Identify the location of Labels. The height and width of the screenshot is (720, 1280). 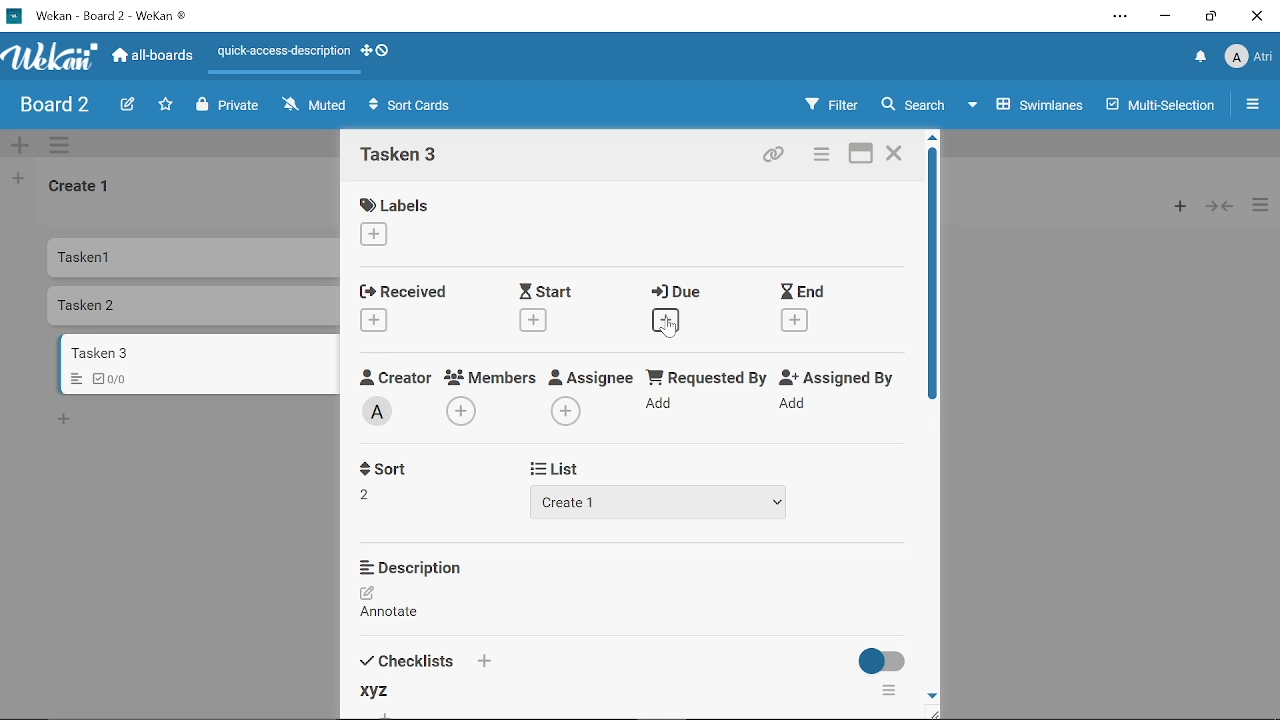
(392, 204).